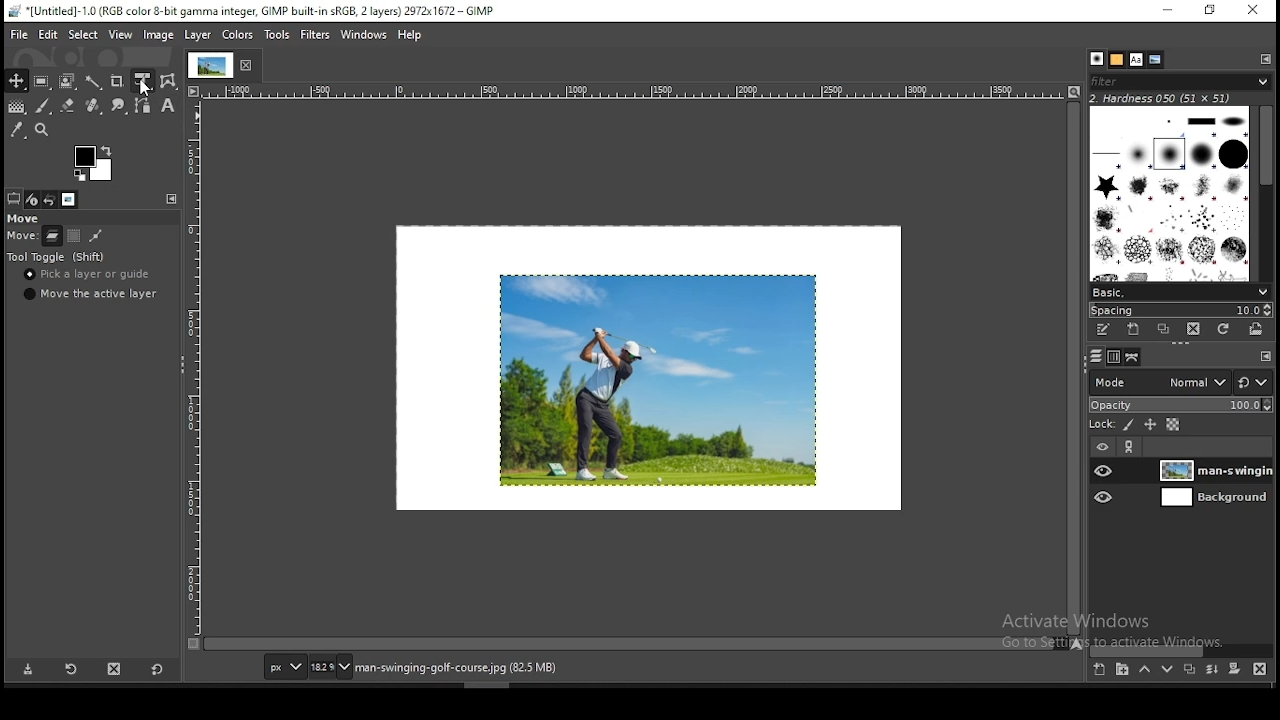 The width and height of the screenshot is (1280, 720). What do you see at coordinates (1212, 470) in the screenshot?
I see `layer ` at bounding box center [1212, 470].